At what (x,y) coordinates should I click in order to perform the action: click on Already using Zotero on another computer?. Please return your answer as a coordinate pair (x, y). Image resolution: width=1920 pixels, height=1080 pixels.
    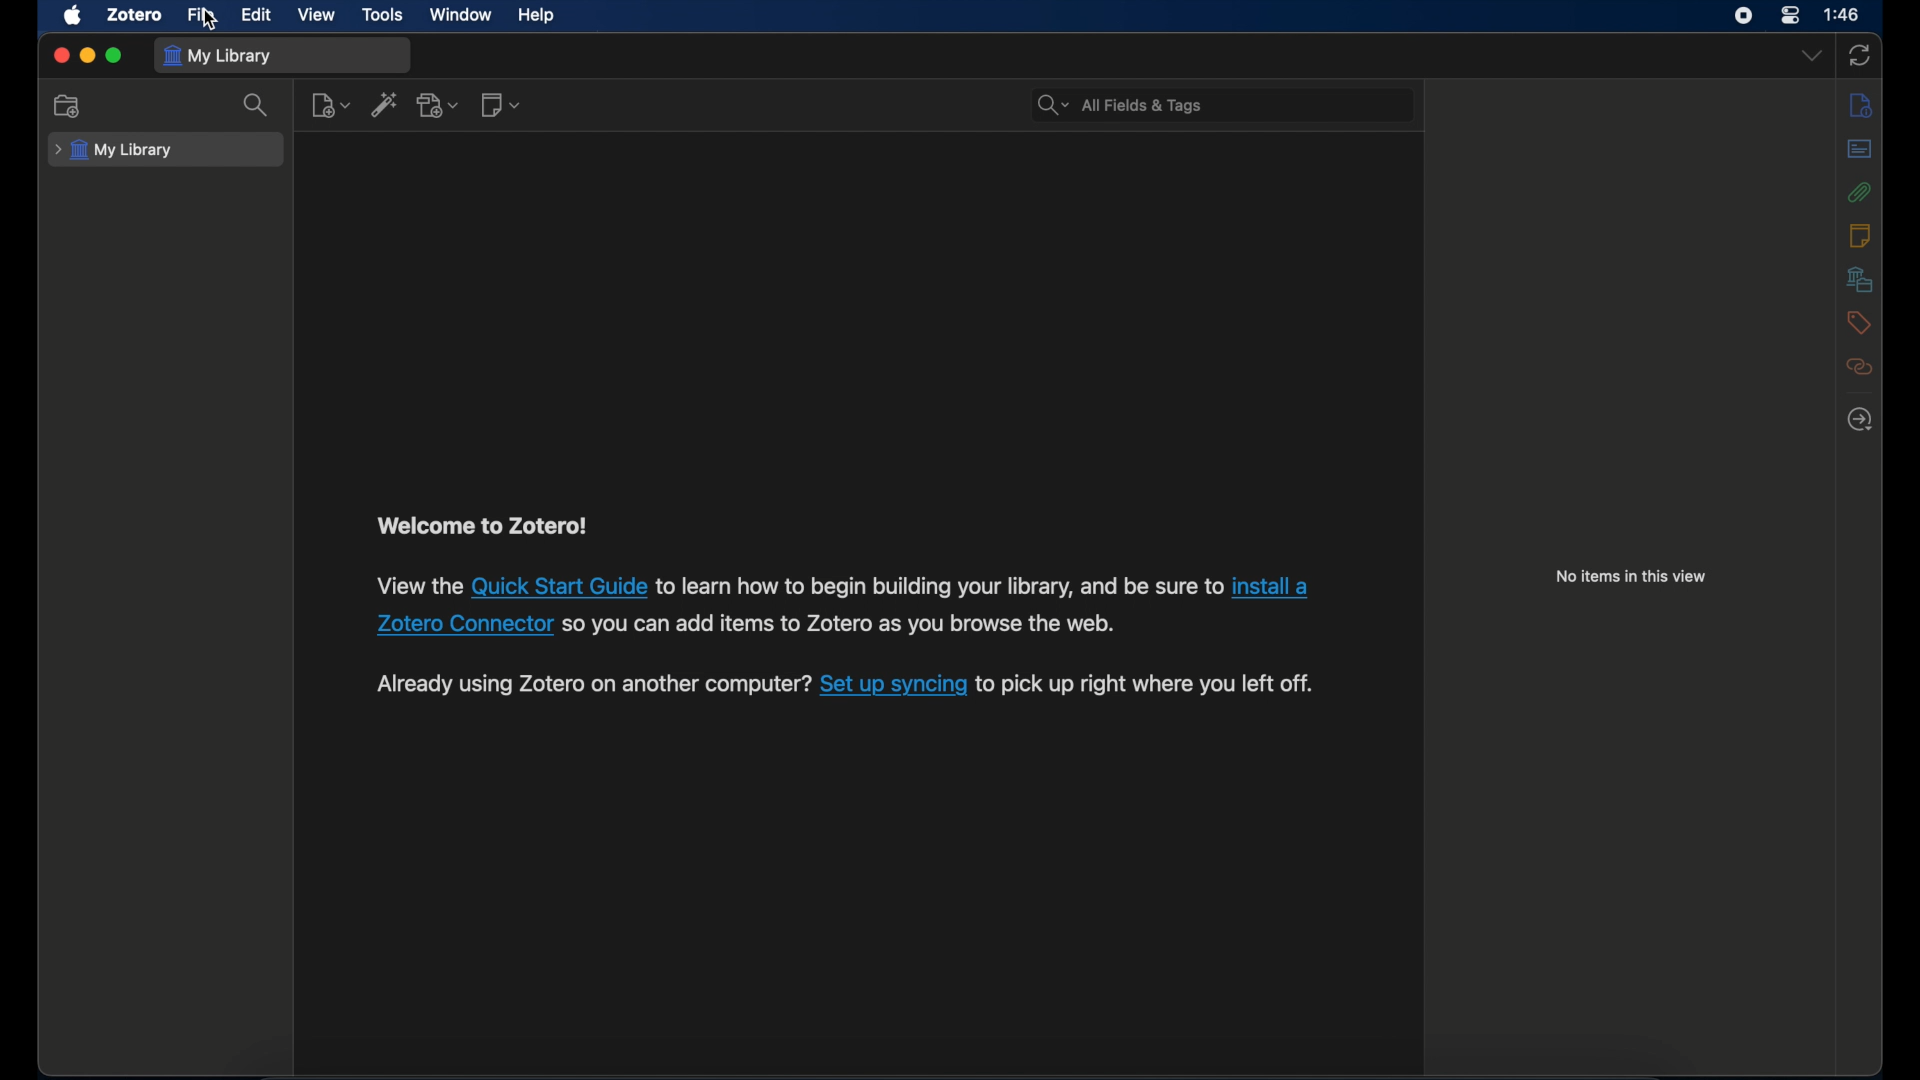
    Looking at the image, I should click on (592, 684).